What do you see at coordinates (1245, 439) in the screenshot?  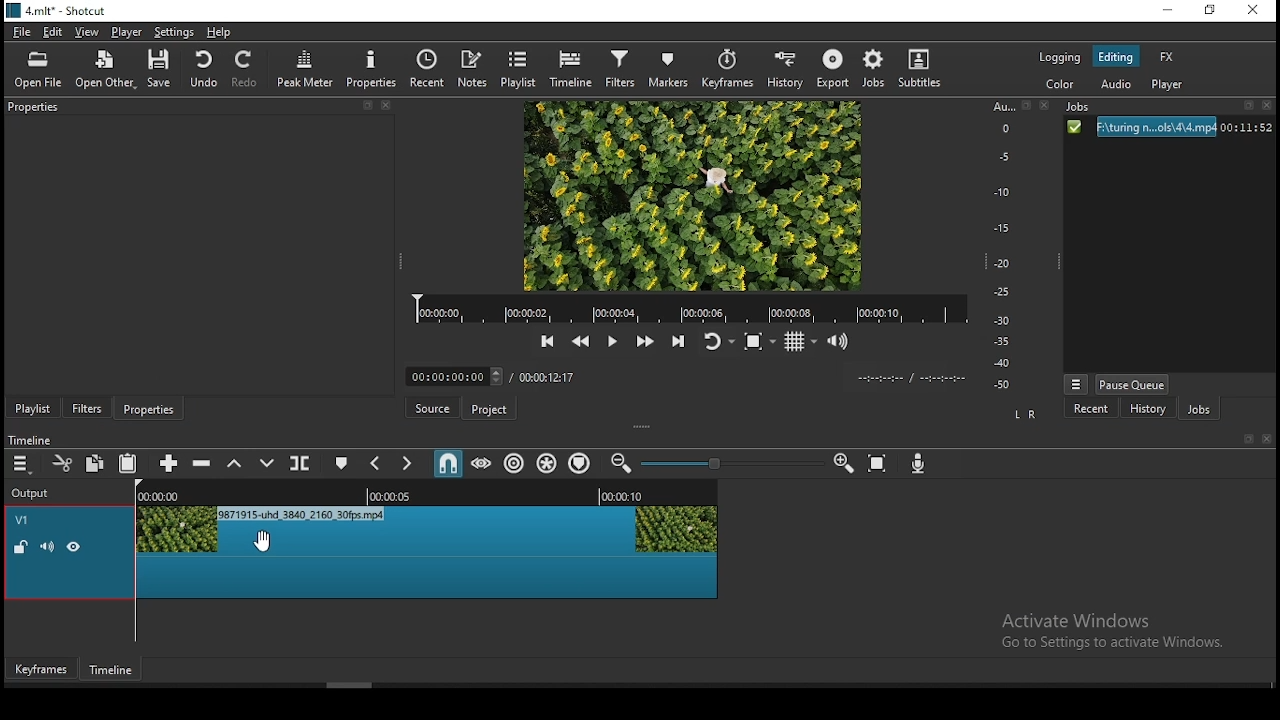 I see `bookmark` at bounding box center [1245, 439].